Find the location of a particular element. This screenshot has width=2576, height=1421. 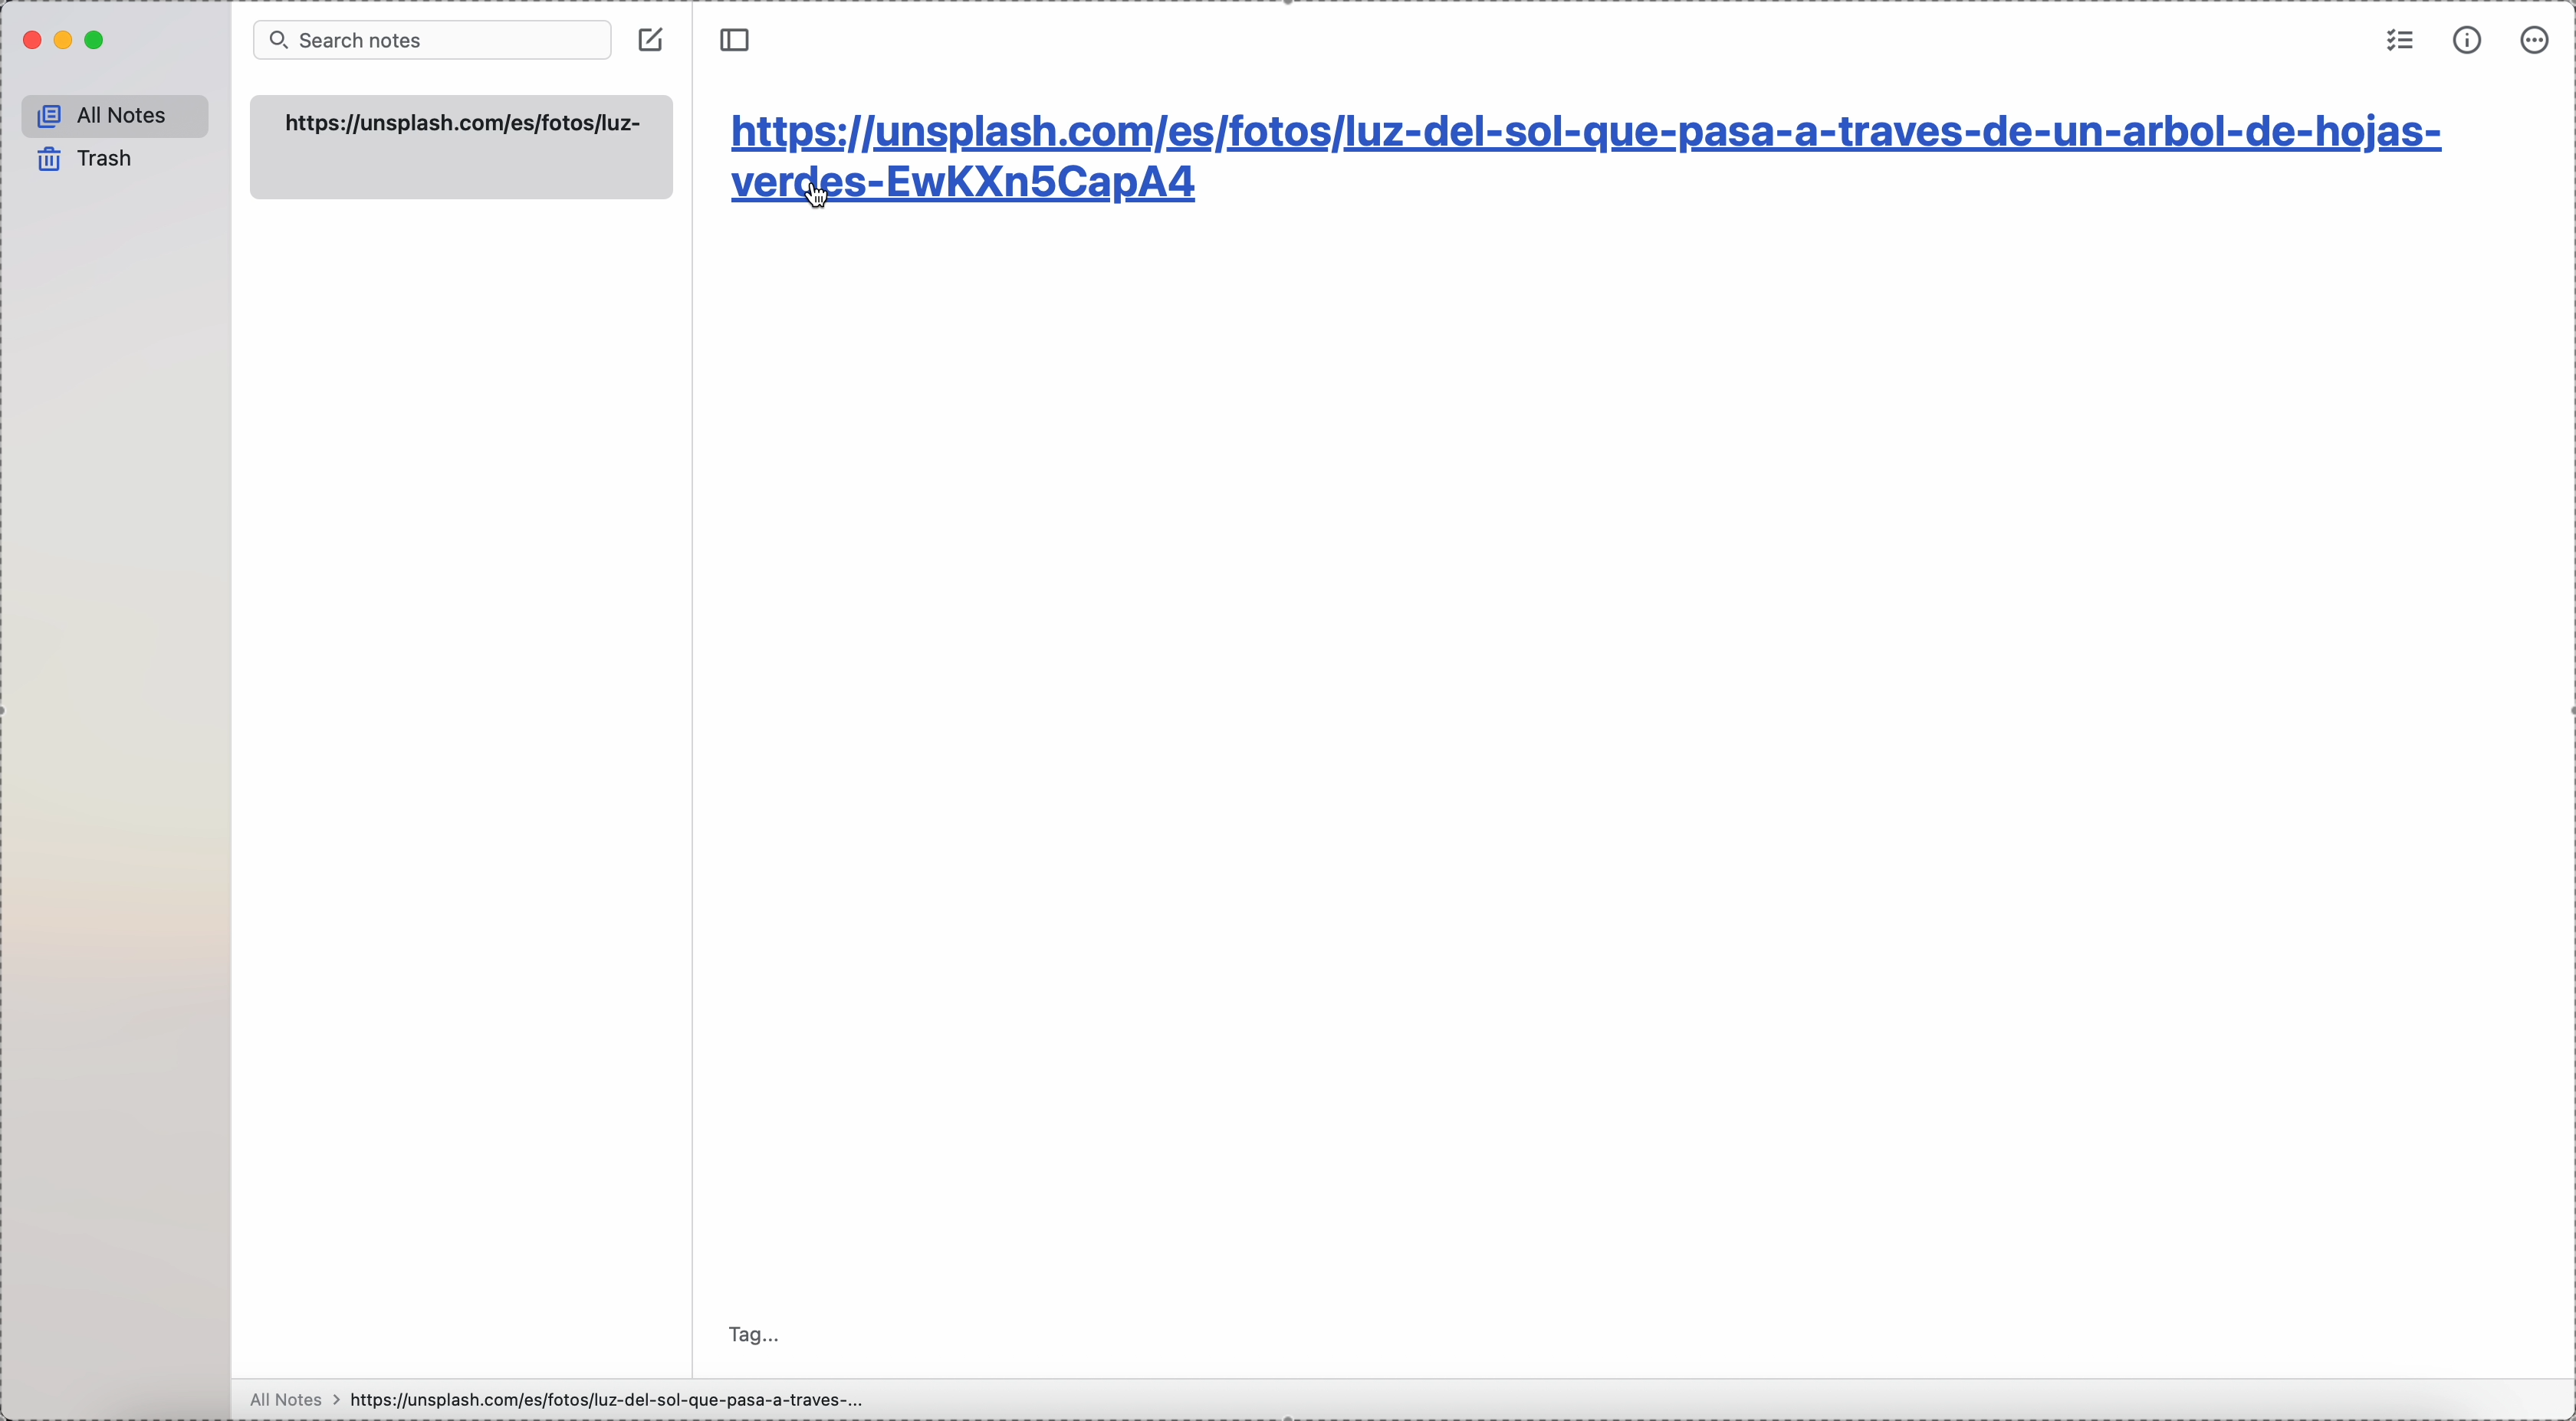

metrics is located at coordinates (2470, 41).